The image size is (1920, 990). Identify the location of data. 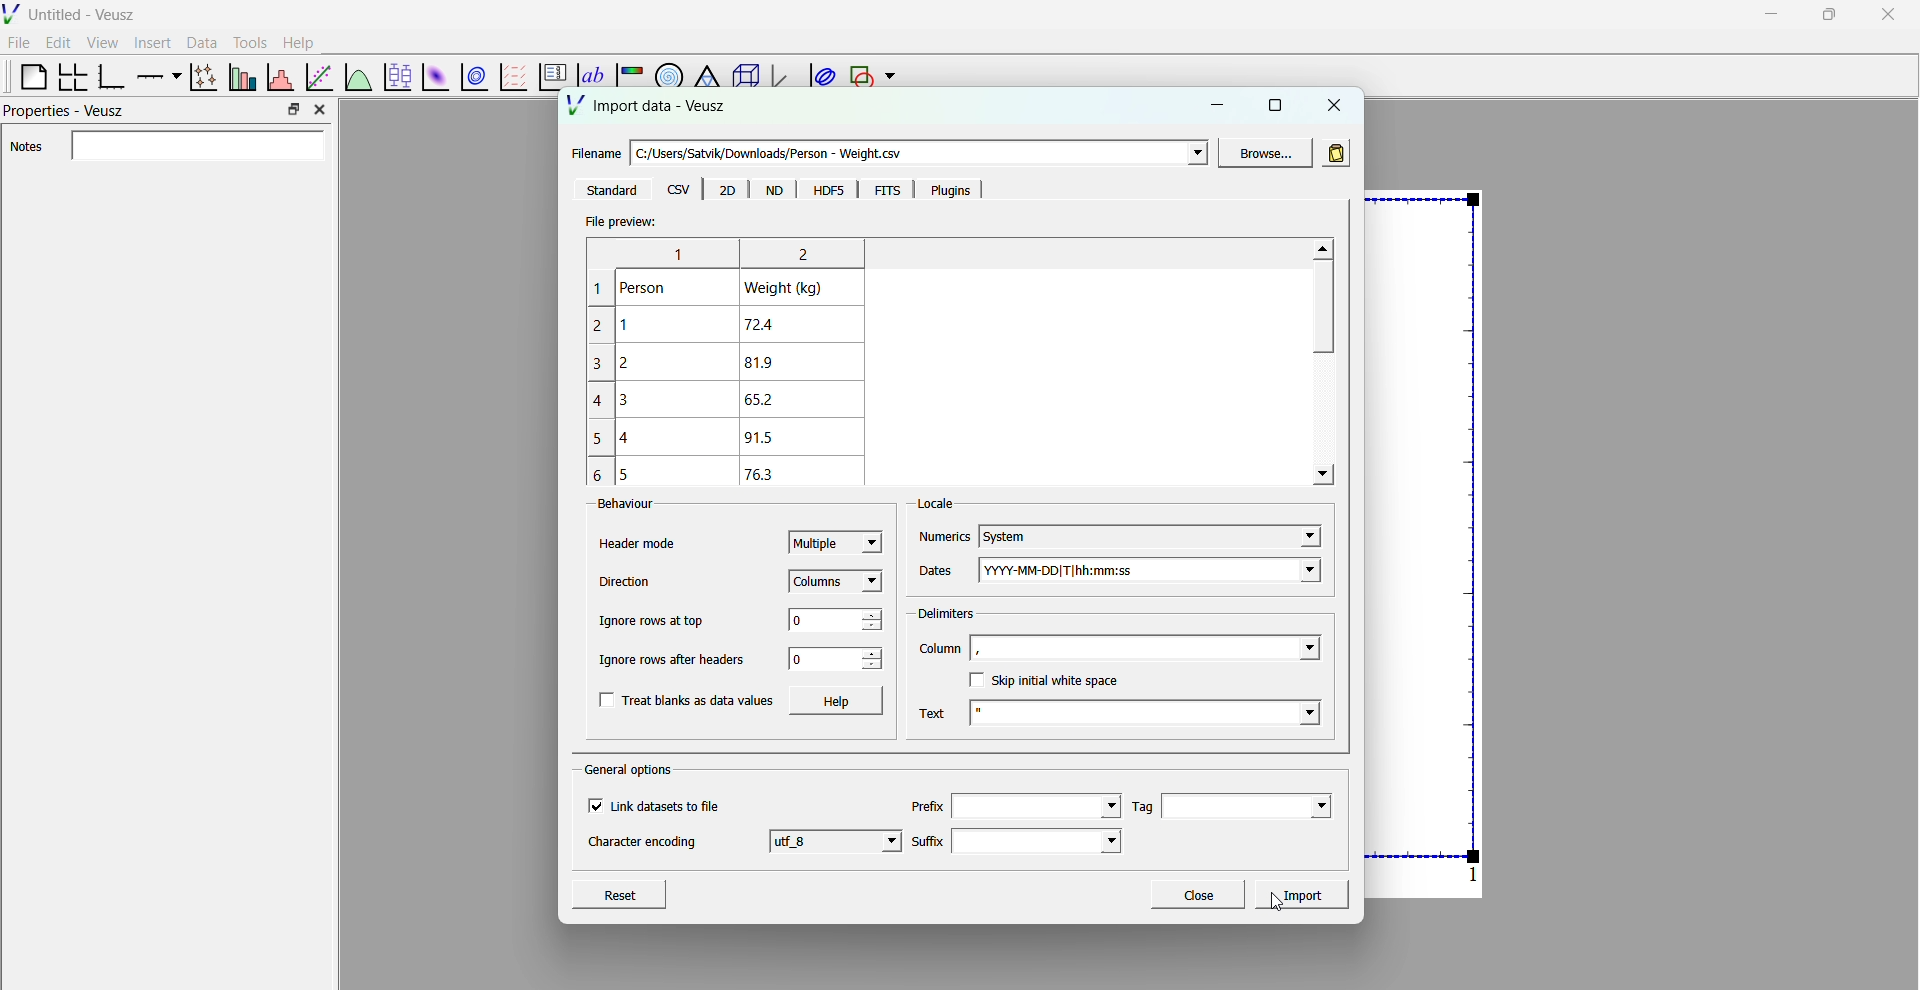
(199, 42).